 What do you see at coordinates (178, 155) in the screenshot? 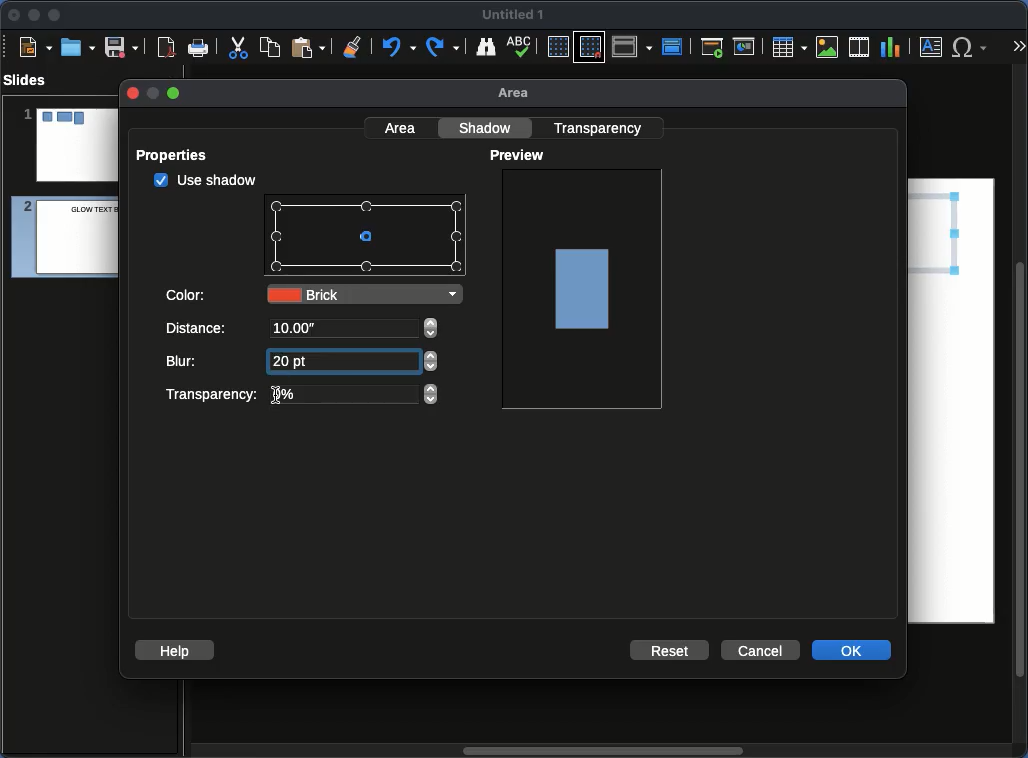
I see `Properties` at bounding box center [178, 155].